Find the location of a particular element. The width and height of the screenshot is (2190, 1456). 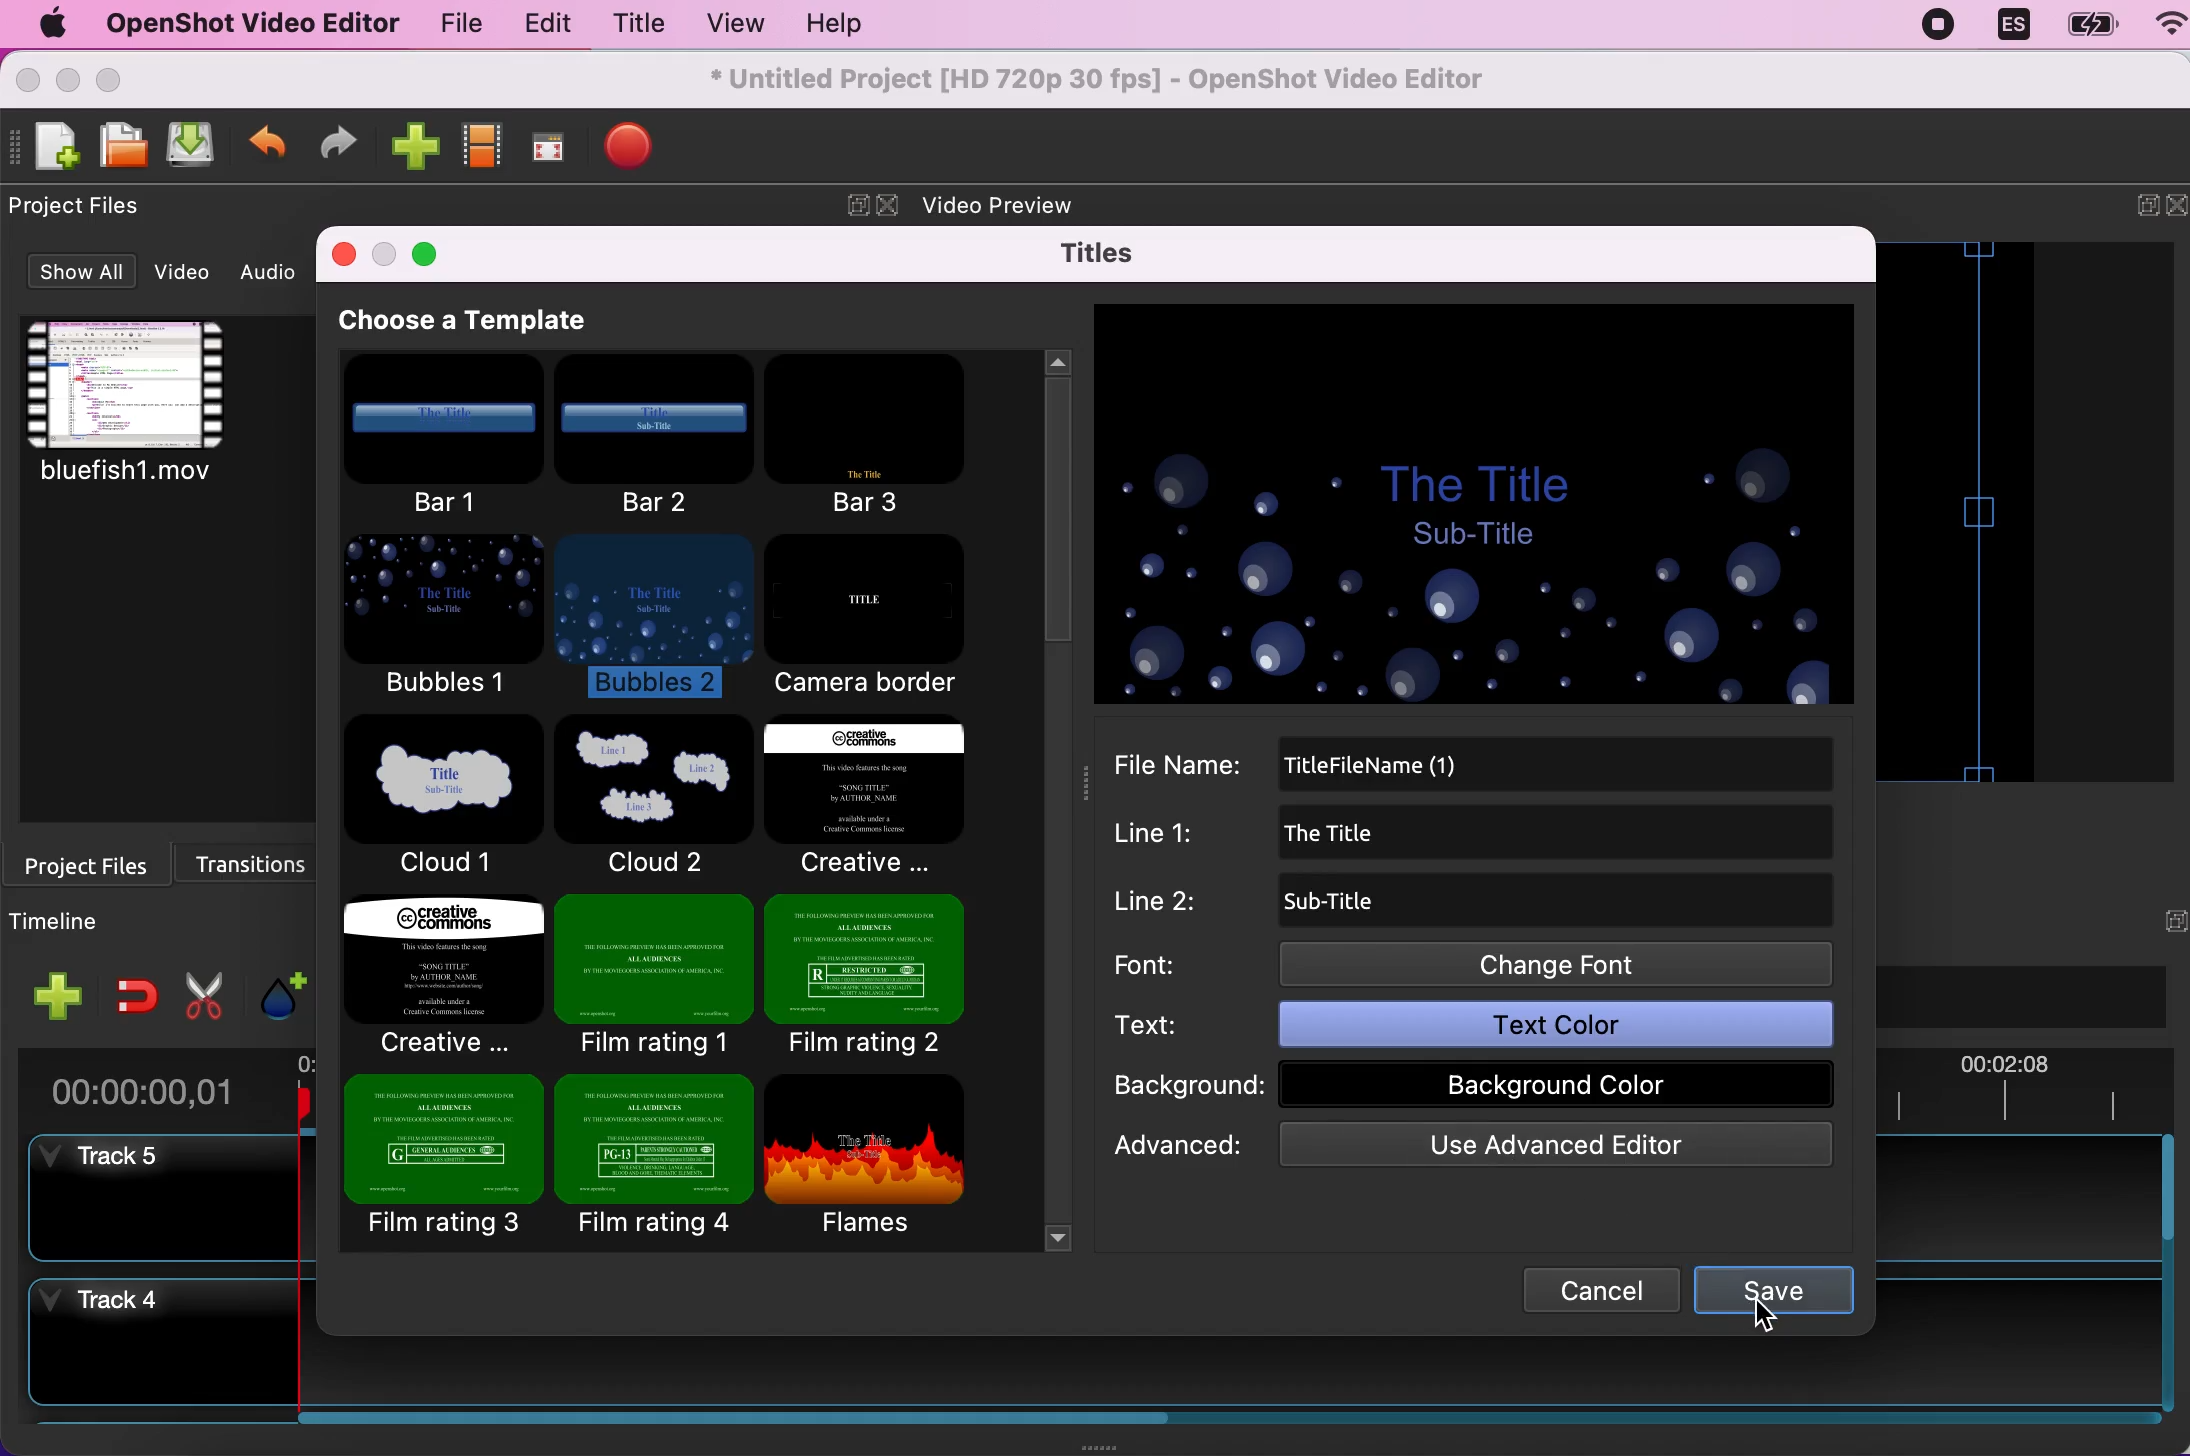

undo is located at coordinates (268, 149).